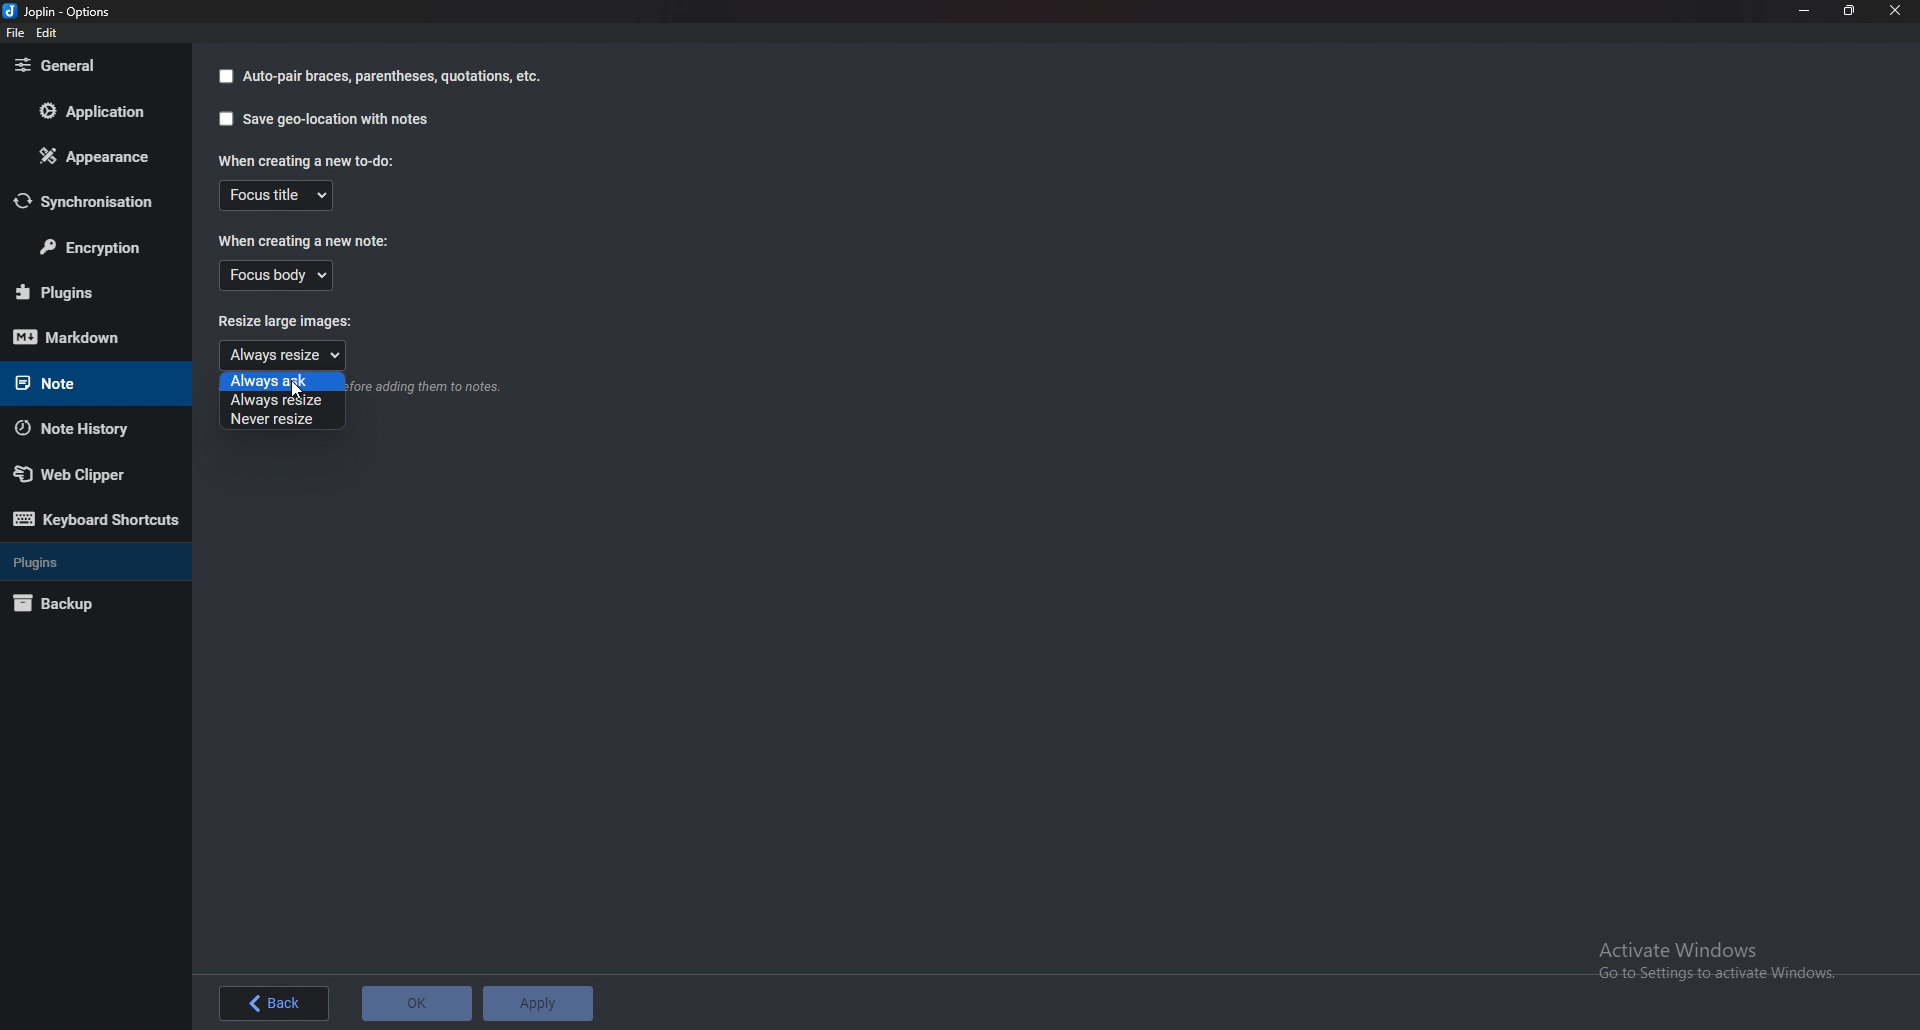  Describe the element at coordinates (1851, 11) in the screenshot. I see `Resize` at that location.